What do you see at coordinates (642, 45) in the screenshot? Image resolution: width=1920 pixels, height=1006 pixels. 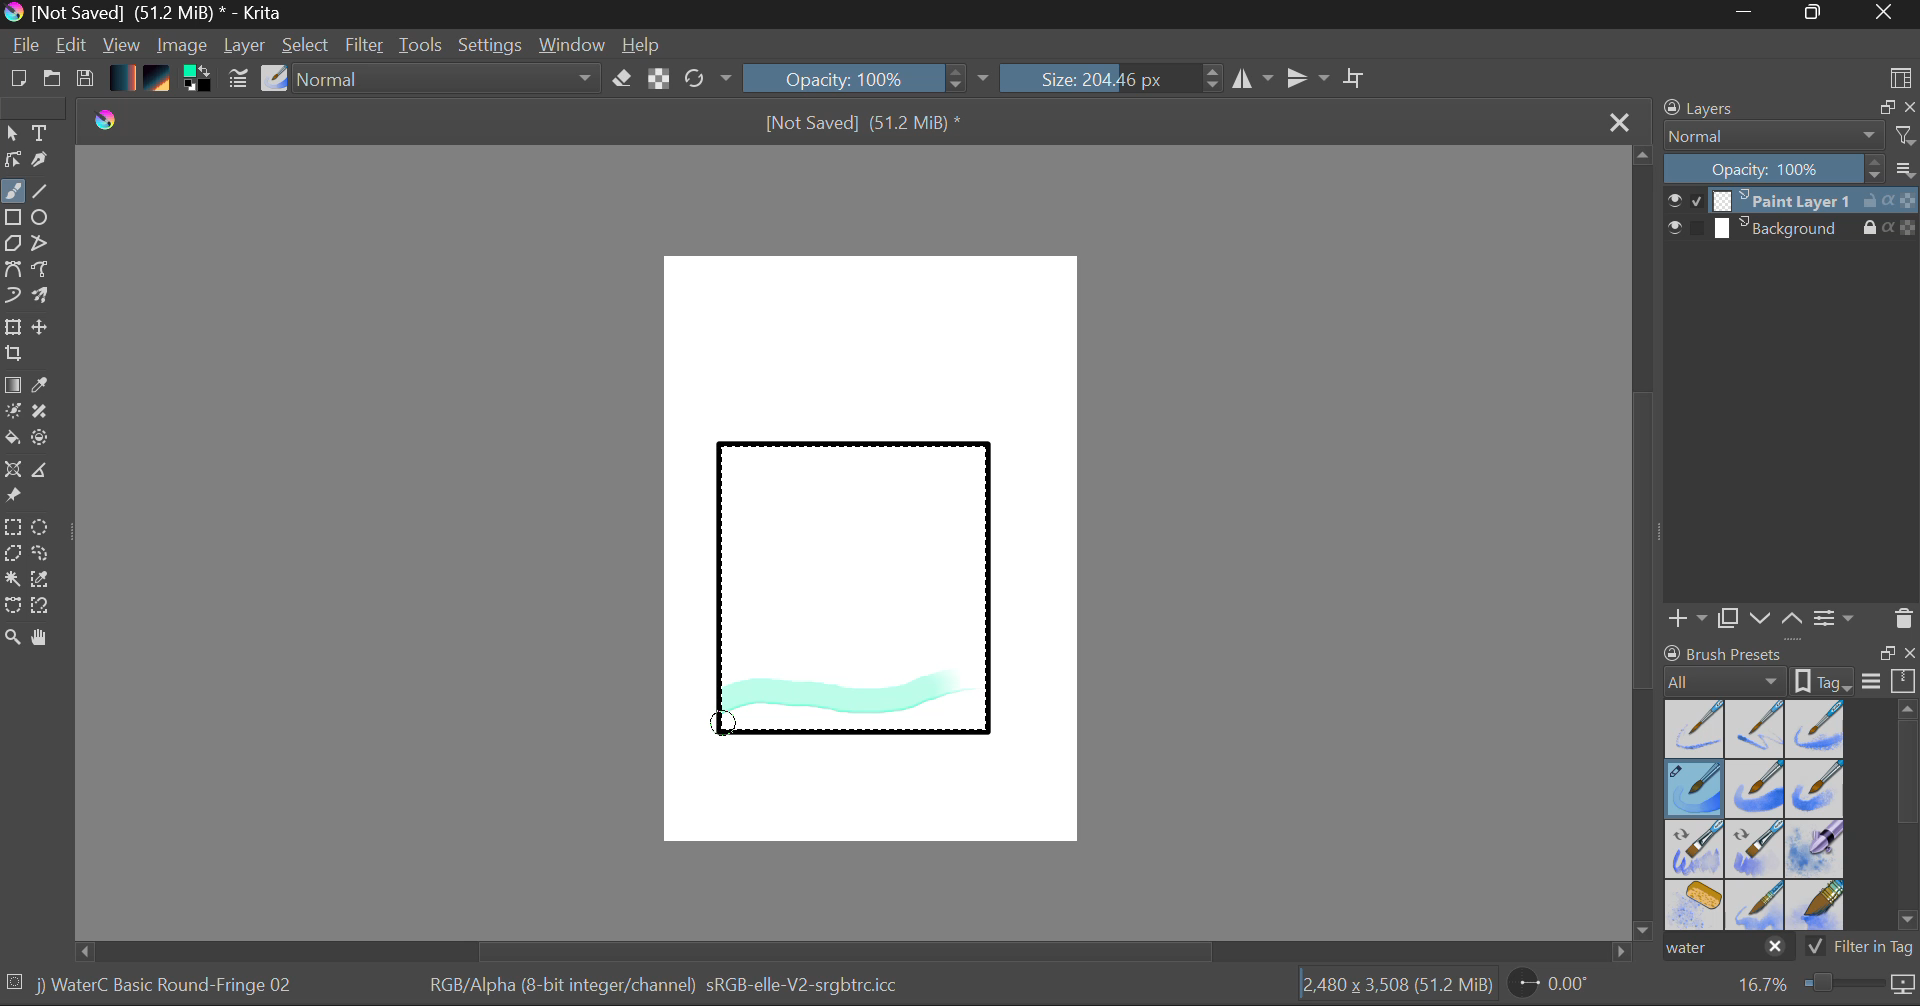 I see `Help` at bounding box center [642, 45].